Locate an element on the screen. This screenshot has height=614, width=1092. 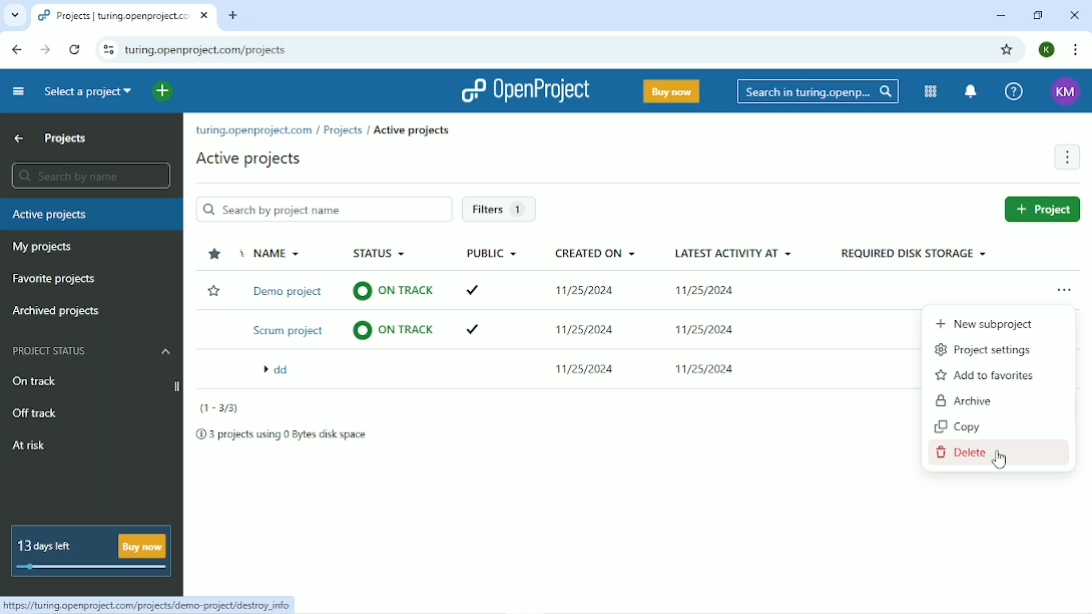
Archived projects is located at coordinates (57, 311).